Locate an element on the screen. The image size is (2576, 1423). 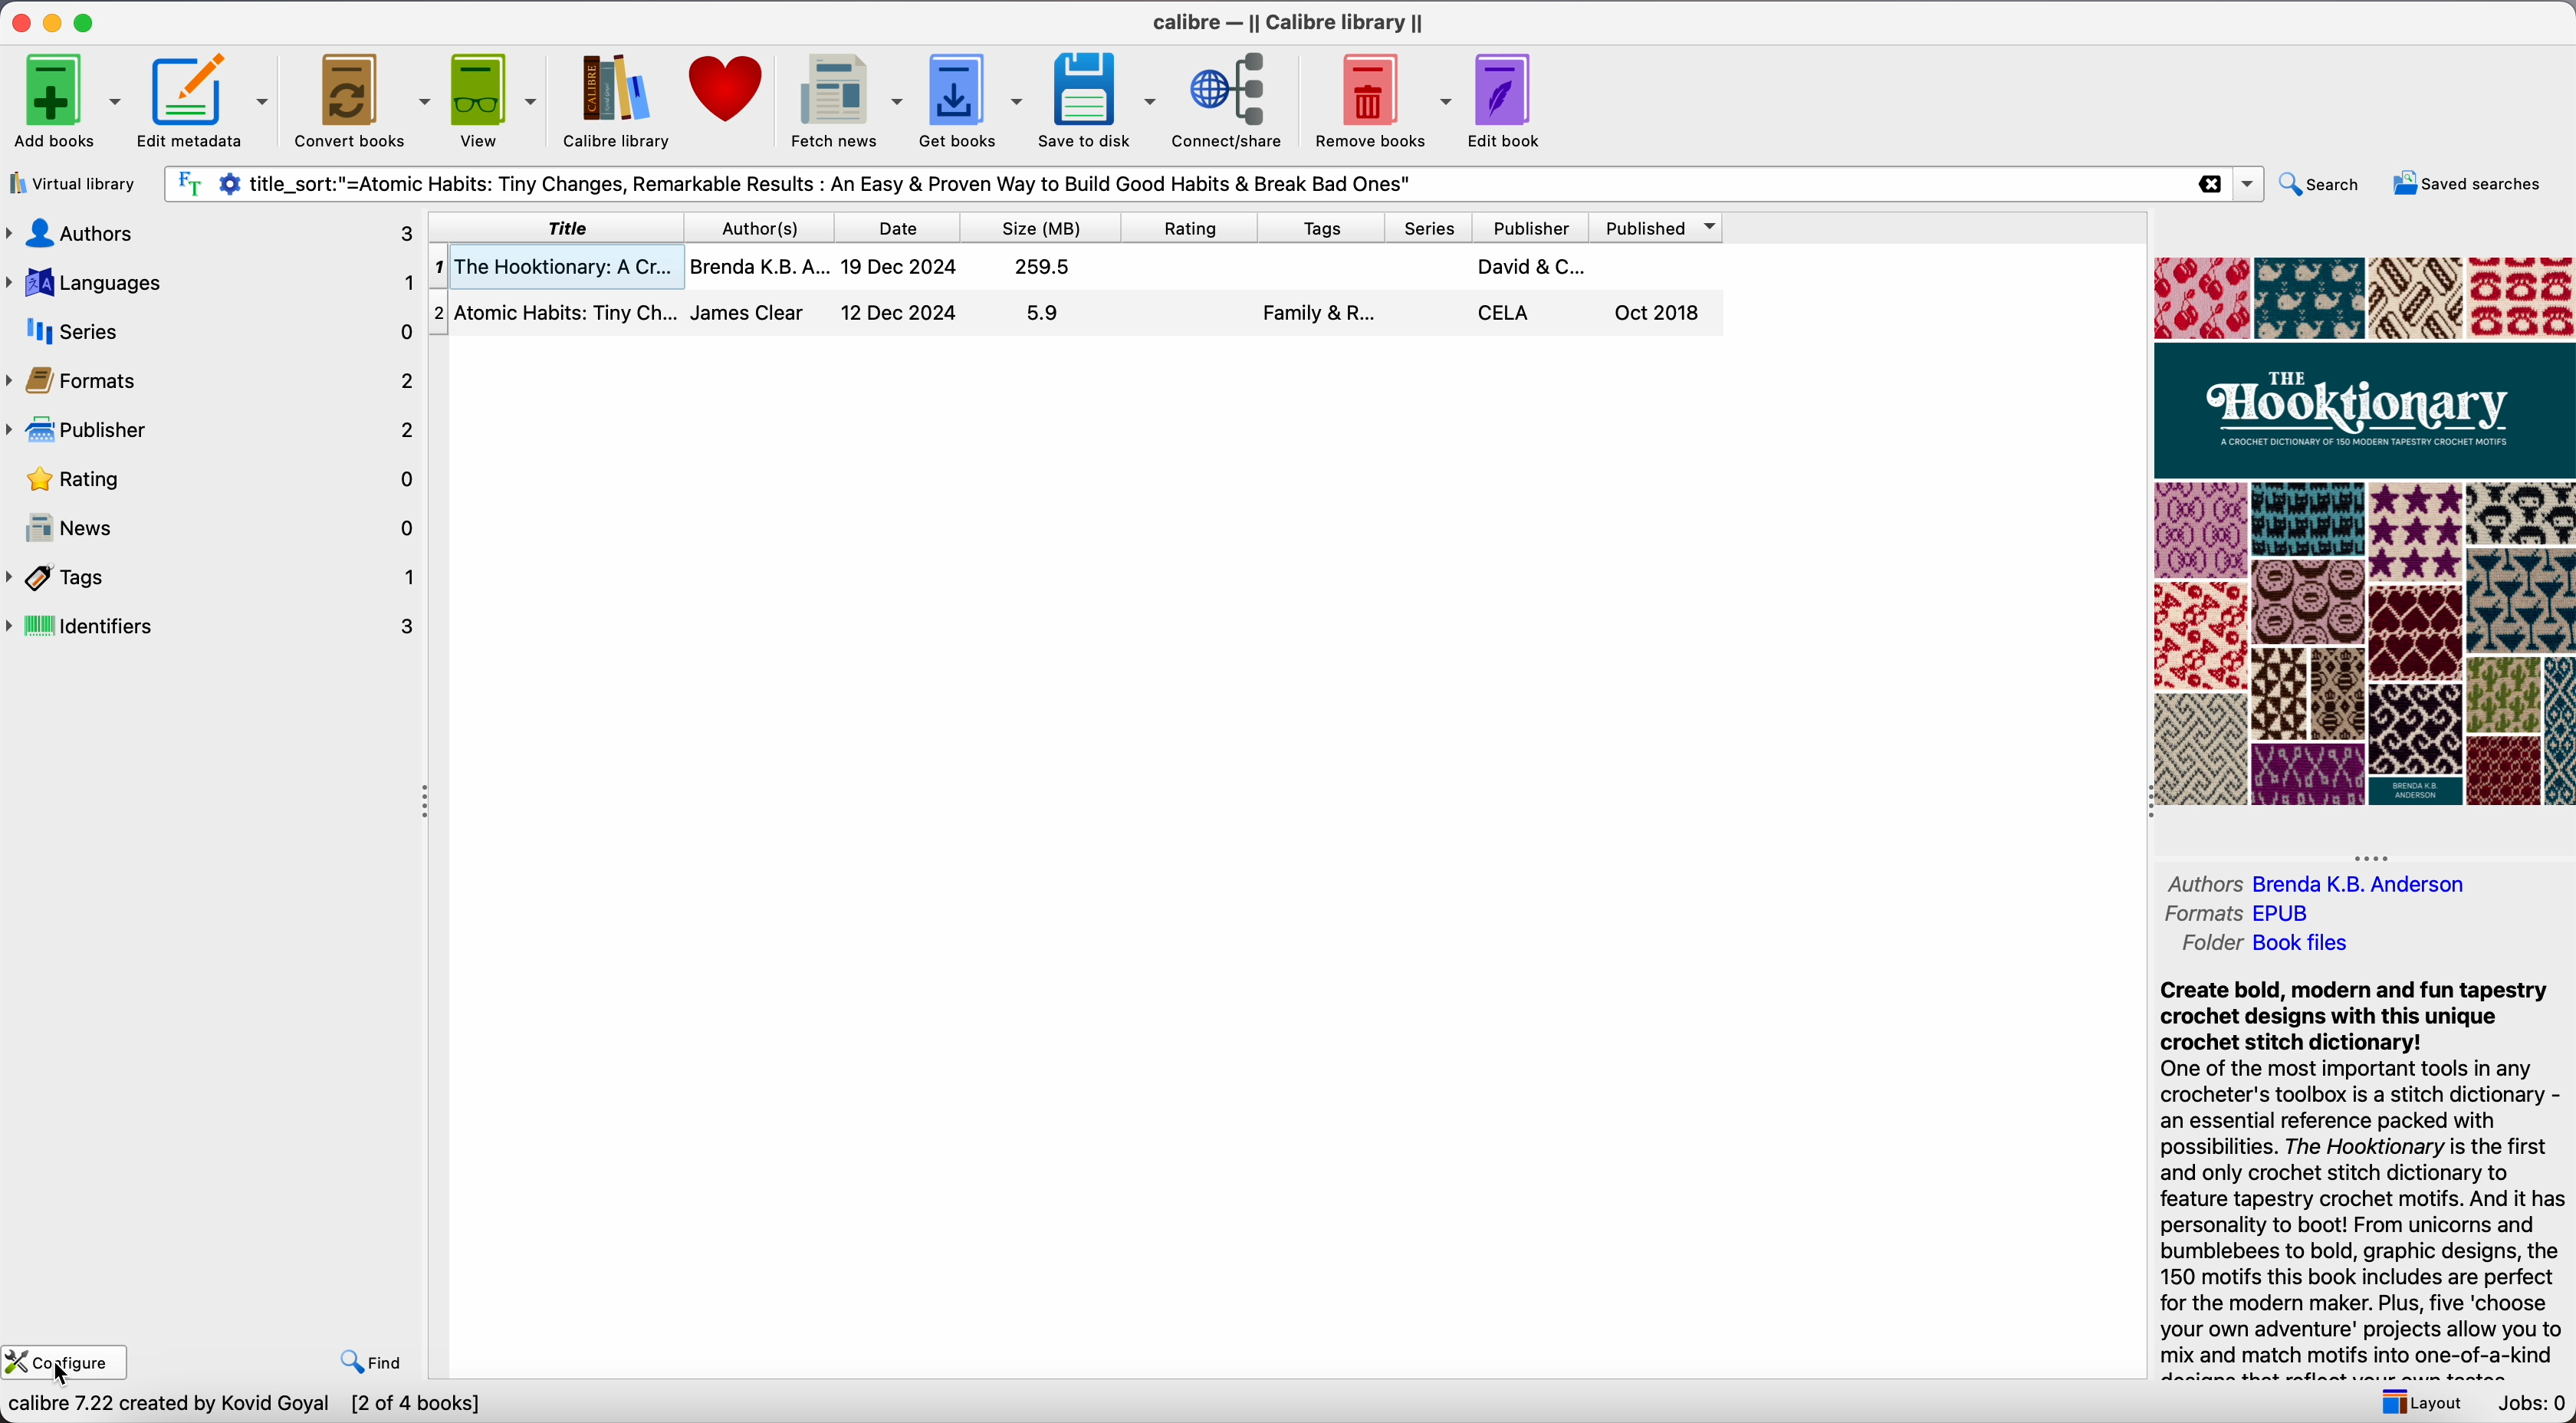
connect/share is located at coordinates (1235, 99).